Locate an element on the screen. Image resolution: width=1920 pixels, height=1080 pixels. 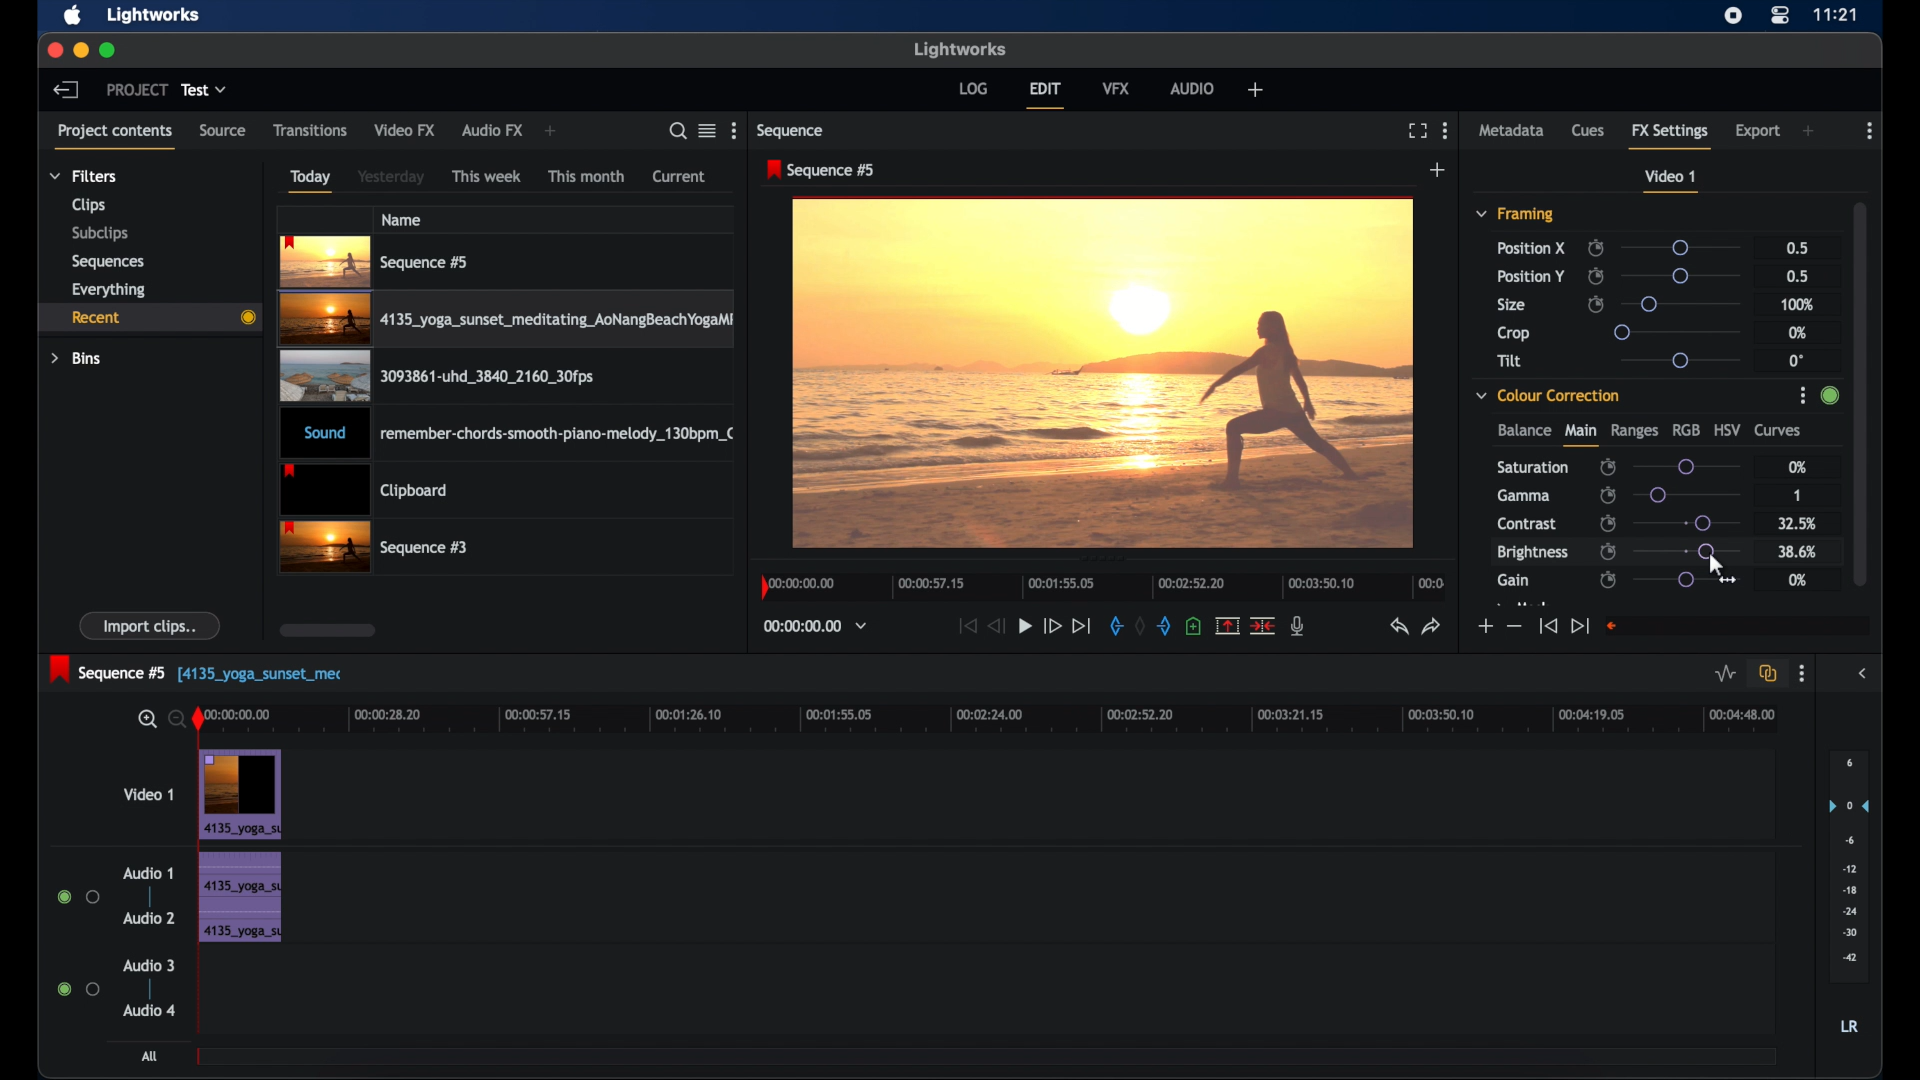
import clips is located at coordinates (151, 625).